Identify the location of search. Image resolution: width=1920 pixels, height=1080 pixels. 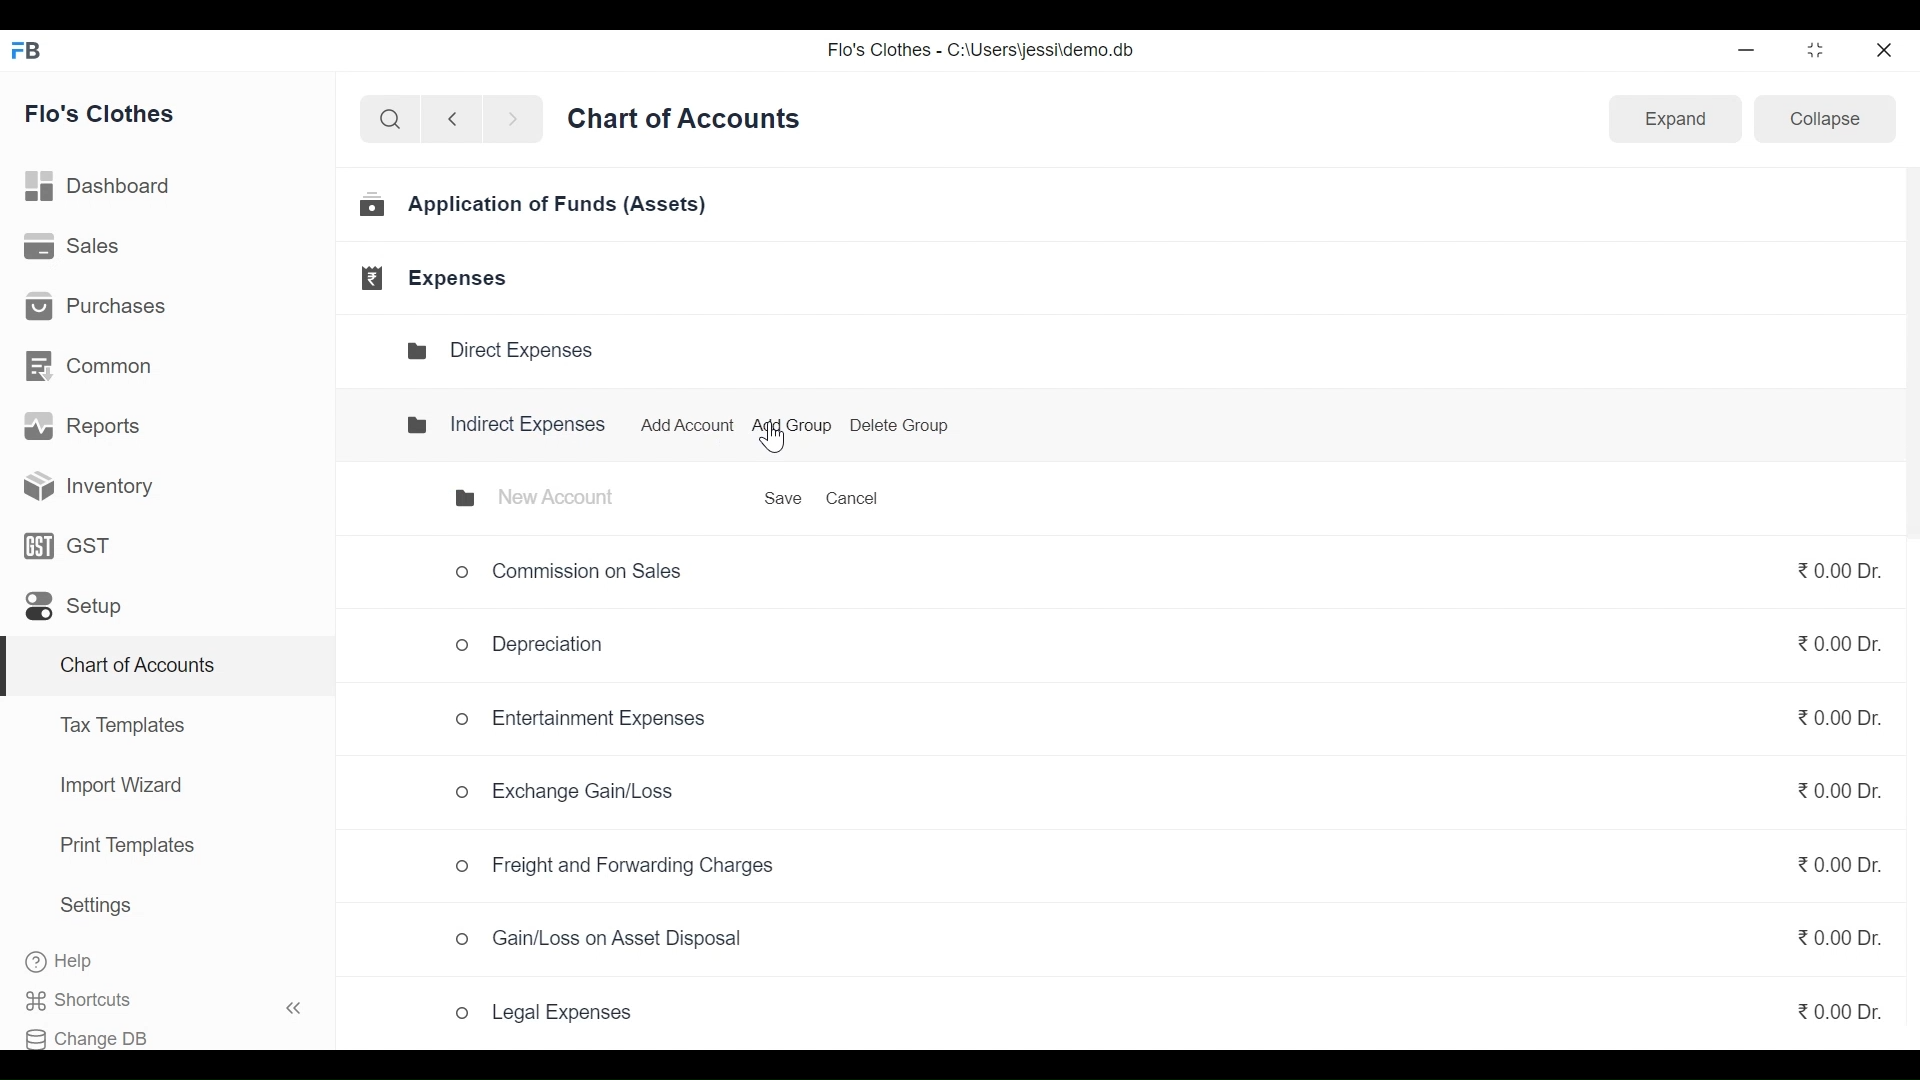
(390, 120).